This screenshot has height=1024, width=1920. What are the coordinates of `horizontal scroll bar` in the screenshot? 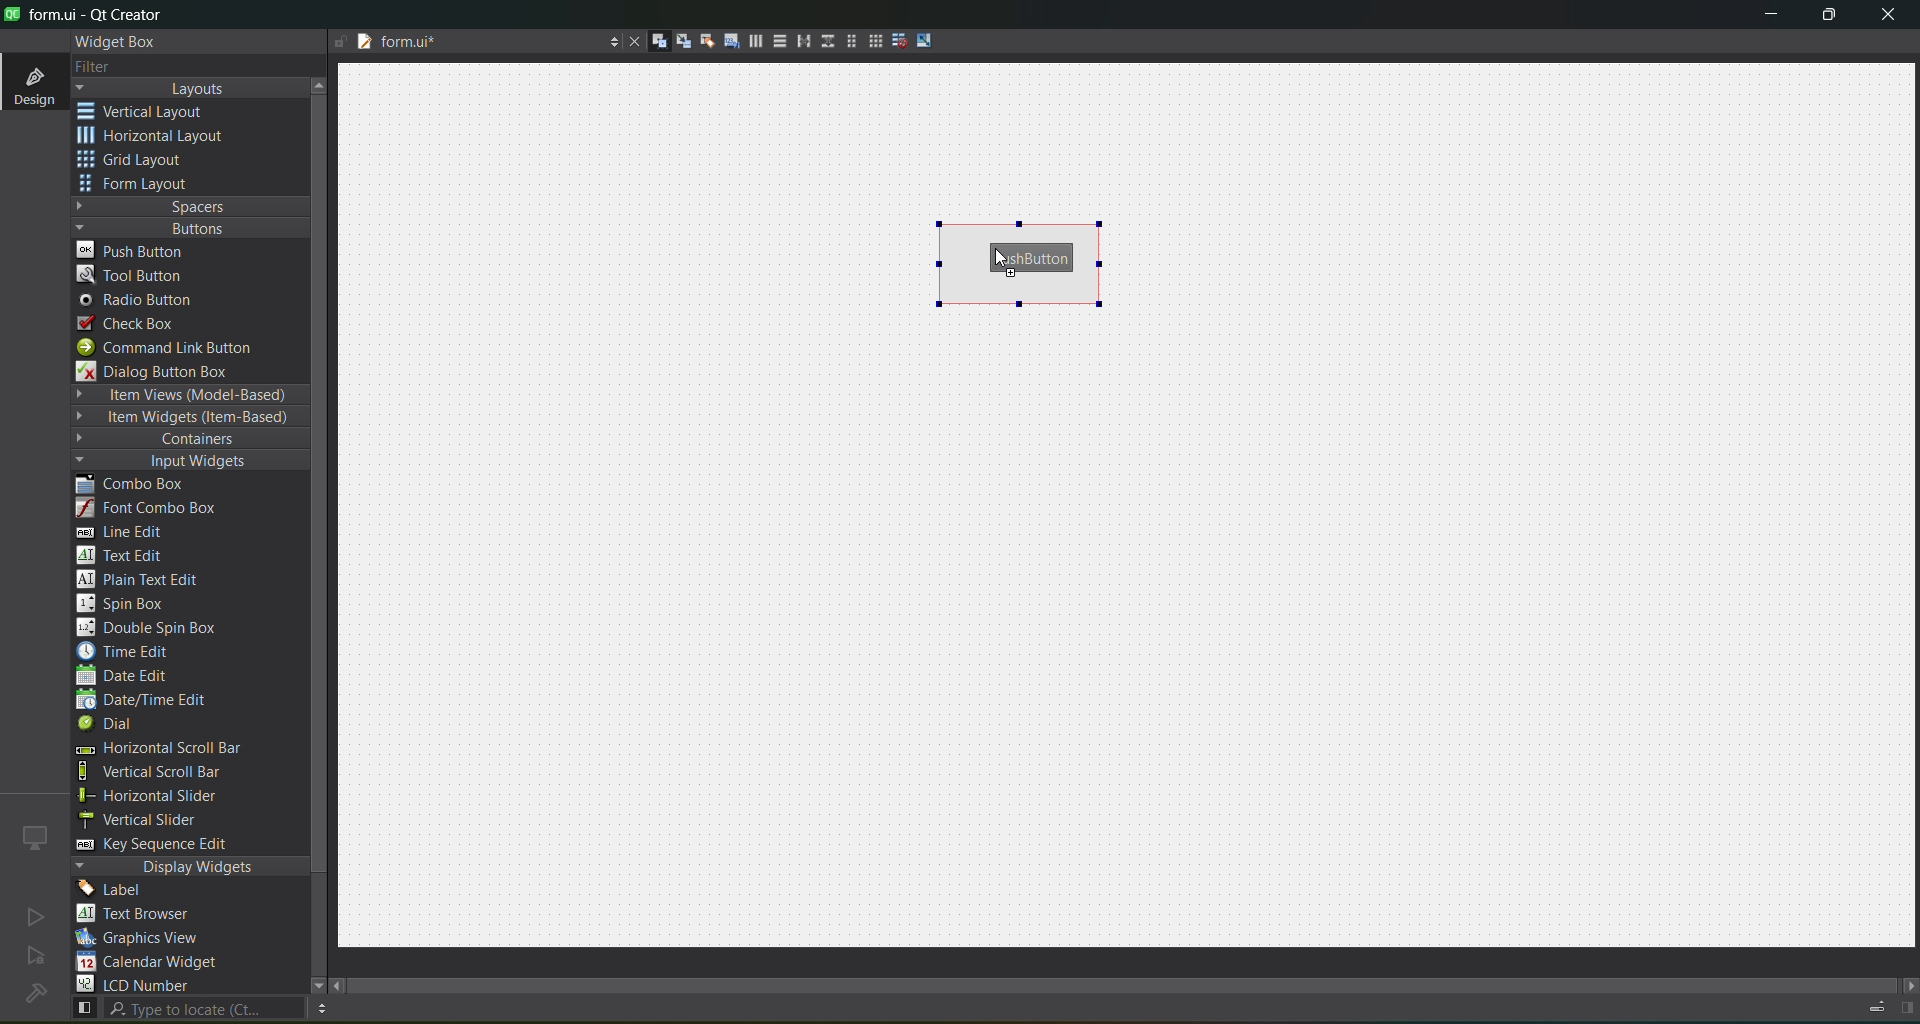 It's located at (157, 750).